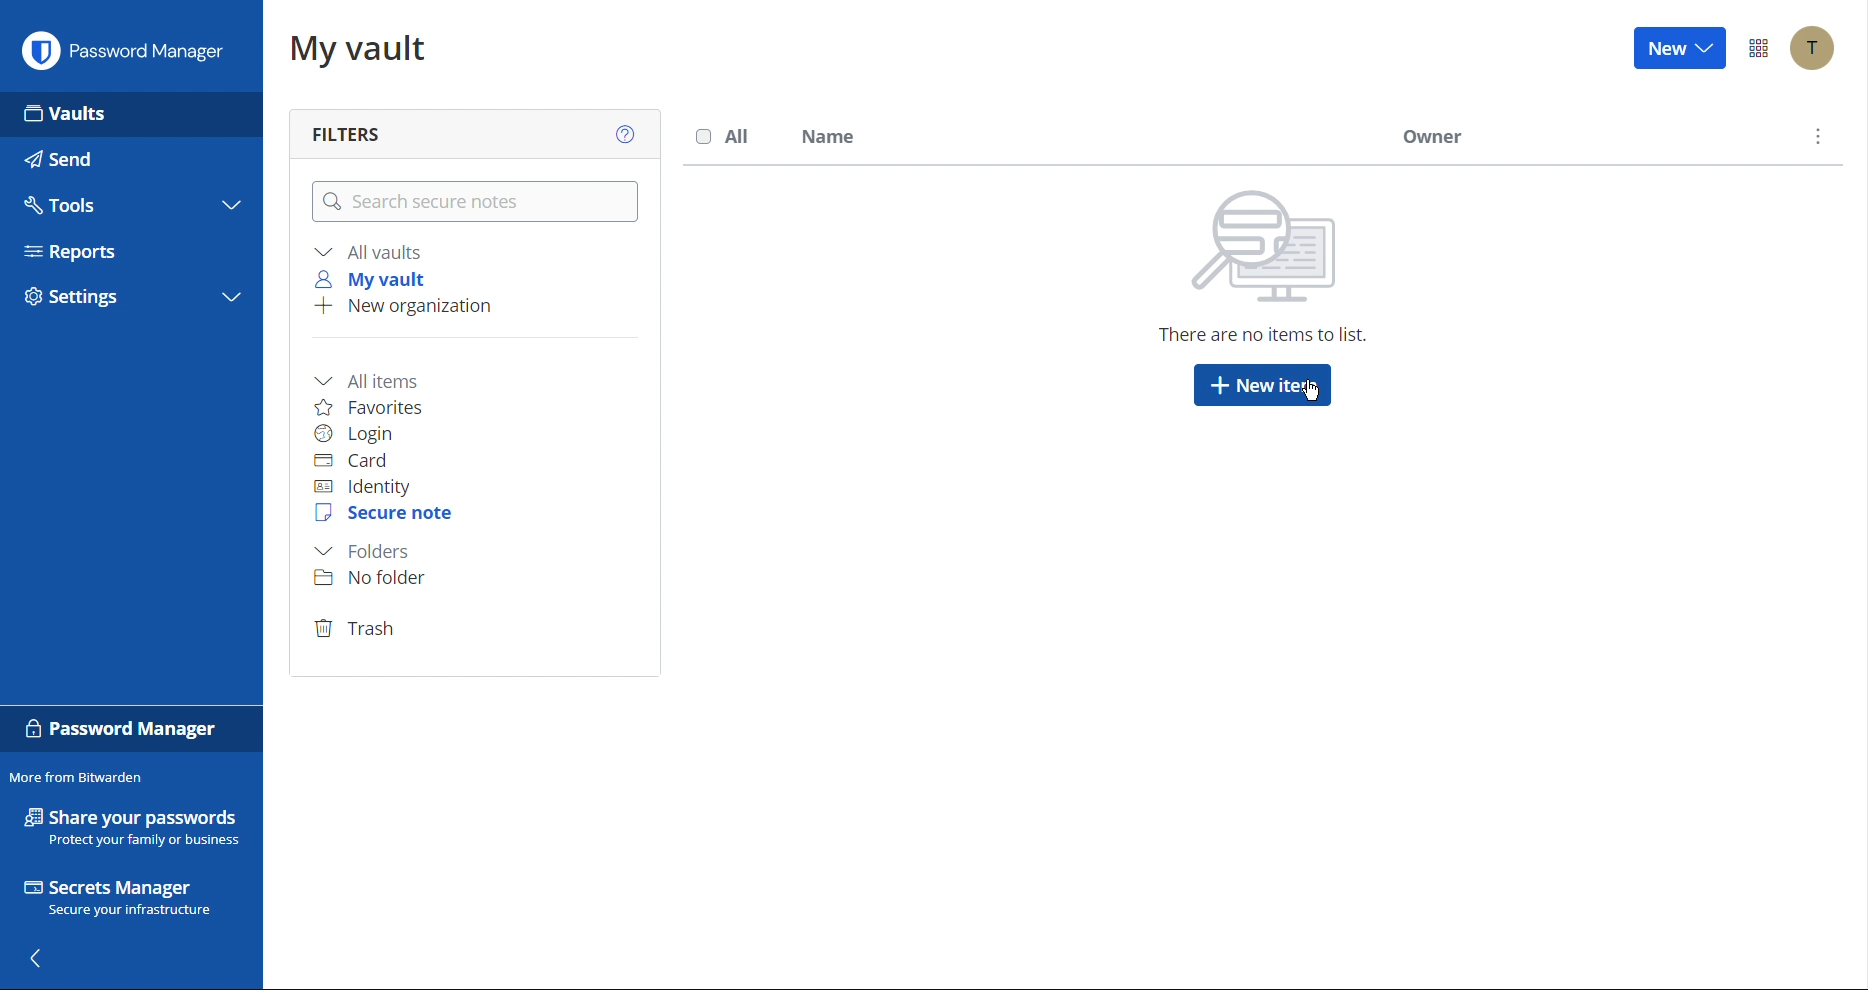 This screenshot has width=1868, height=990. What do you see at coordinates (371, 552) in the screenshot?
I see `Folder` at bounding box center [371, 552].